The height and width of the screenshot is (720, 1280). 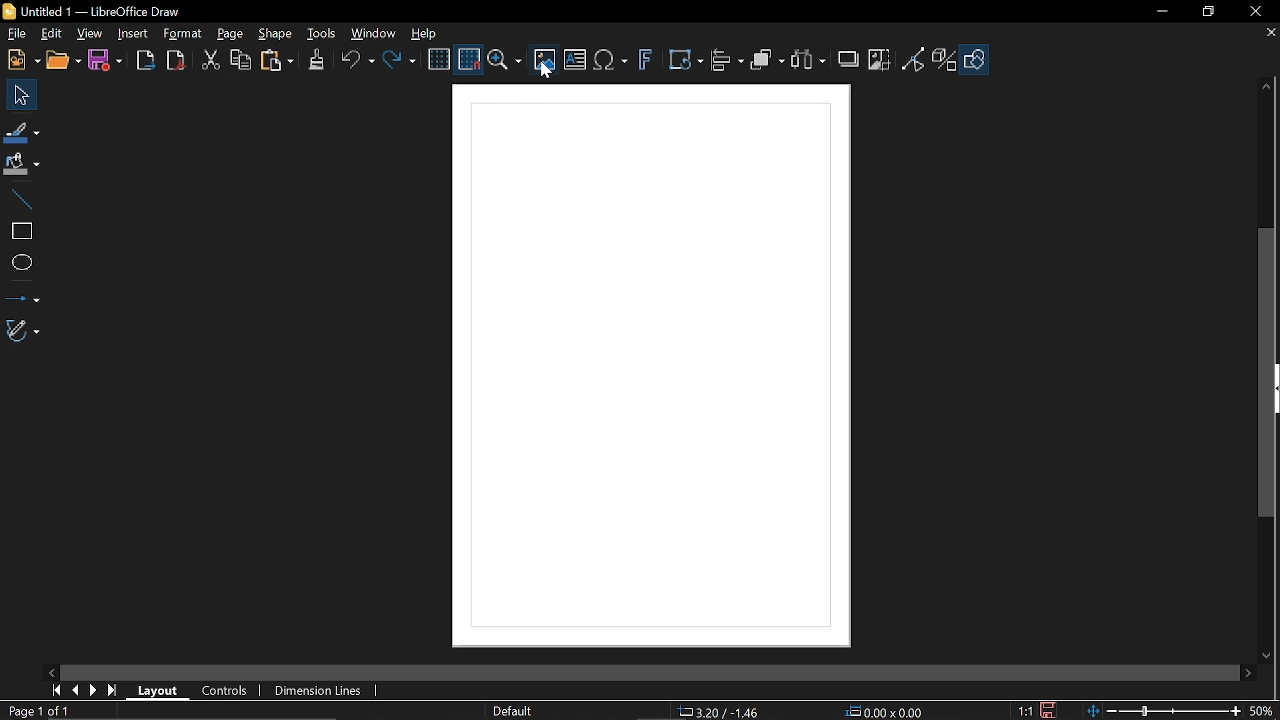 I want to click on Minimize, so click(x=1161, y=15).